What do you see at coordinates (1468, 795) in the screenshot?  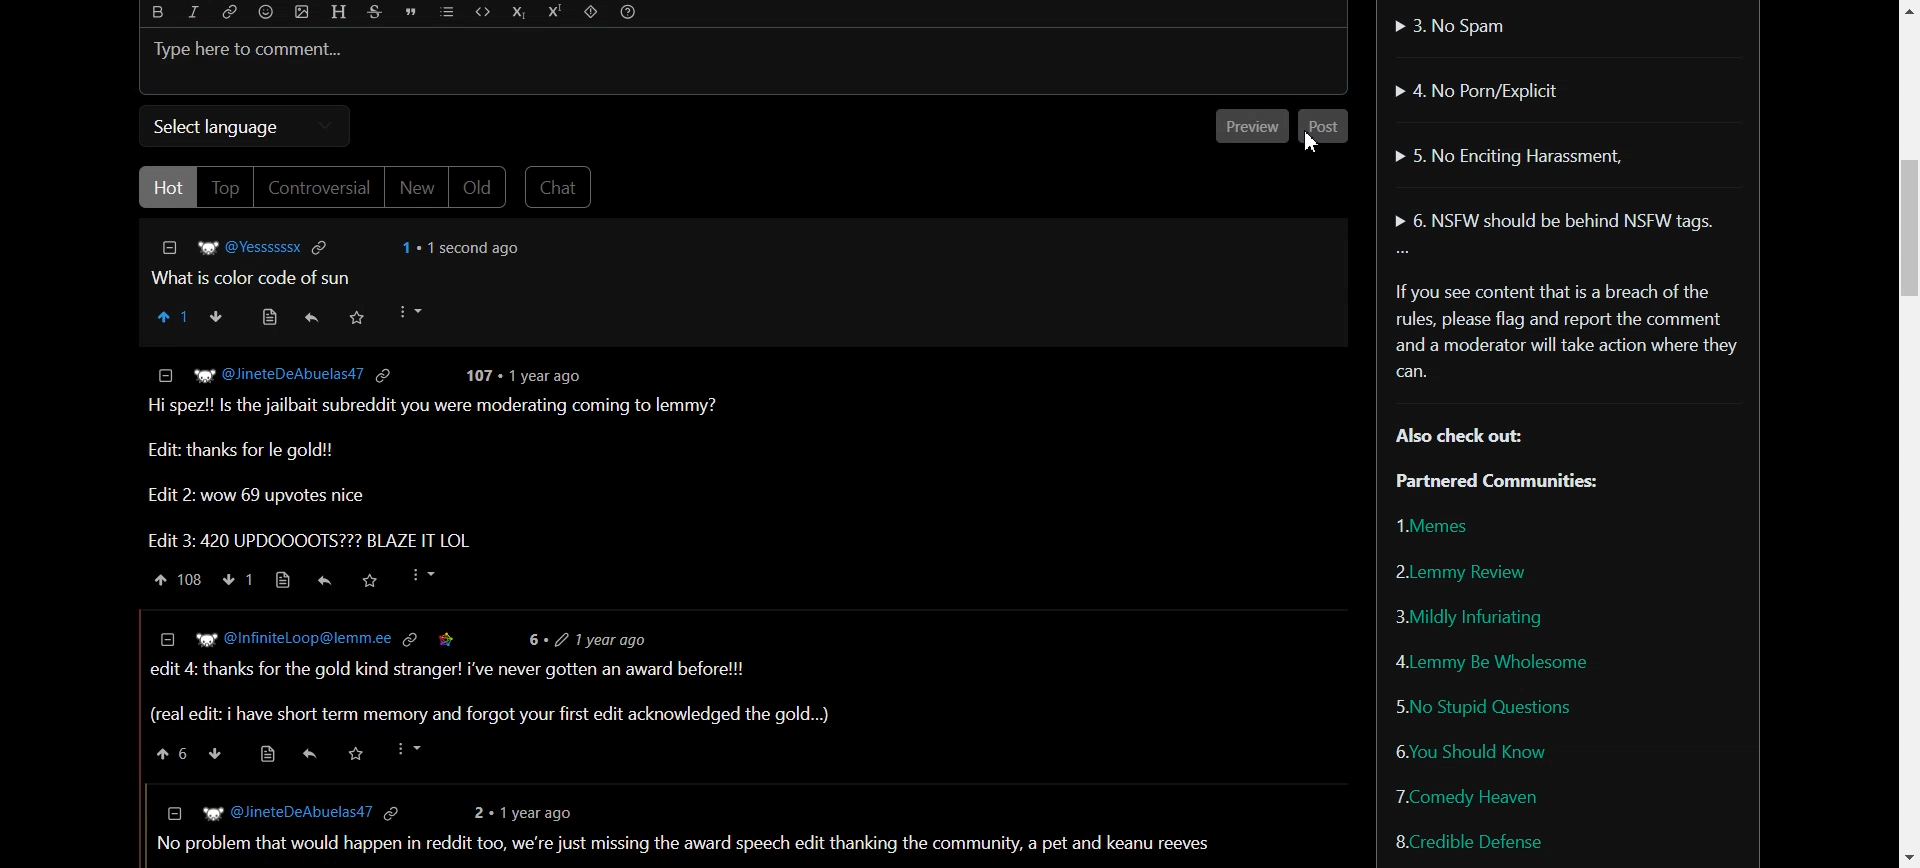 I see `Comedy Heaven` at bounding box center [1468, 795].